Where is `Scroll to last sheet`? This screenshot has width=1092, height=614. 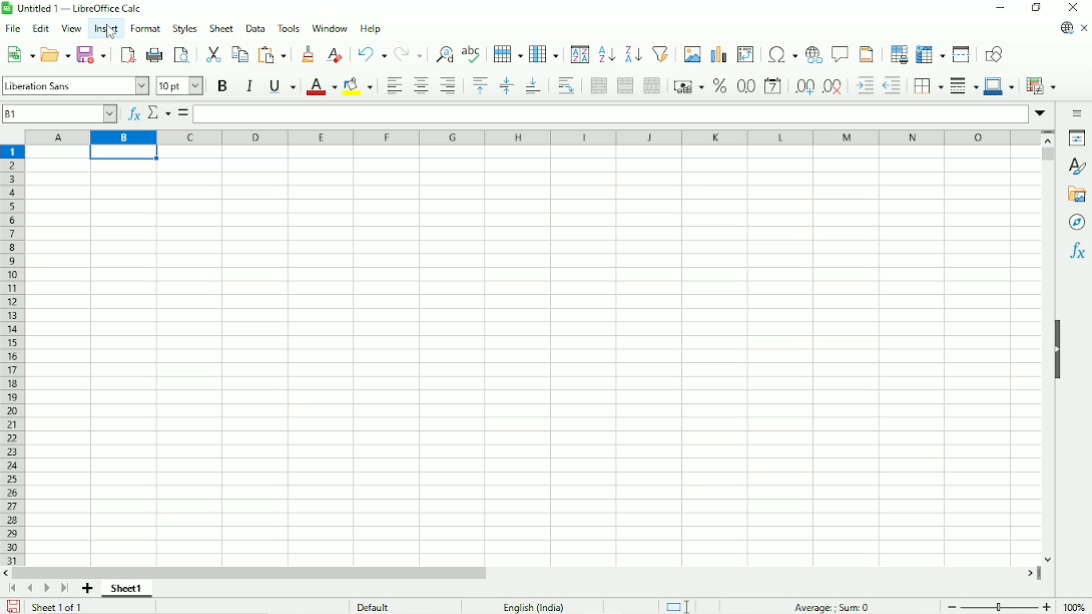
Scroll to last sheet is located at coordinates (65, 589).